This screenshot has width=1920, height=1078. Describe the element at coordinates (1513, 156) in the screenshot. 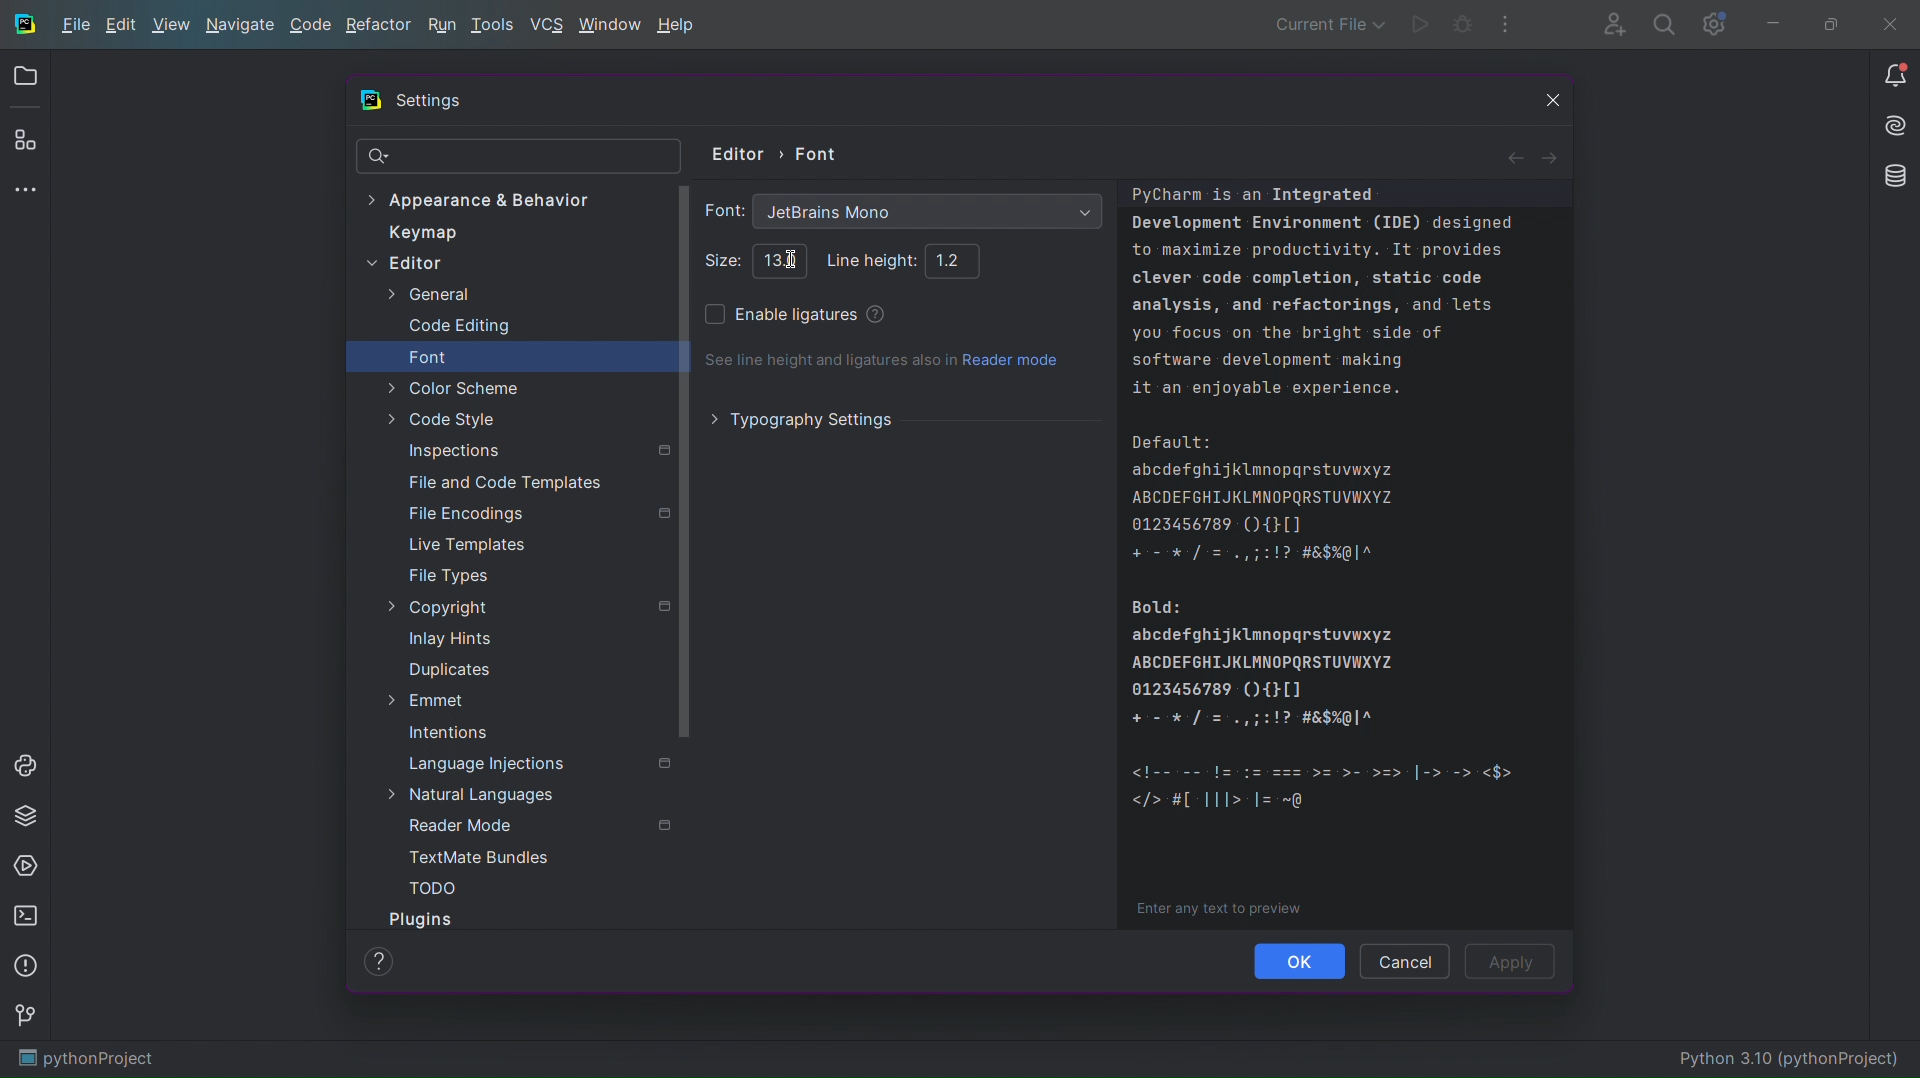

I see `Back` at that location.